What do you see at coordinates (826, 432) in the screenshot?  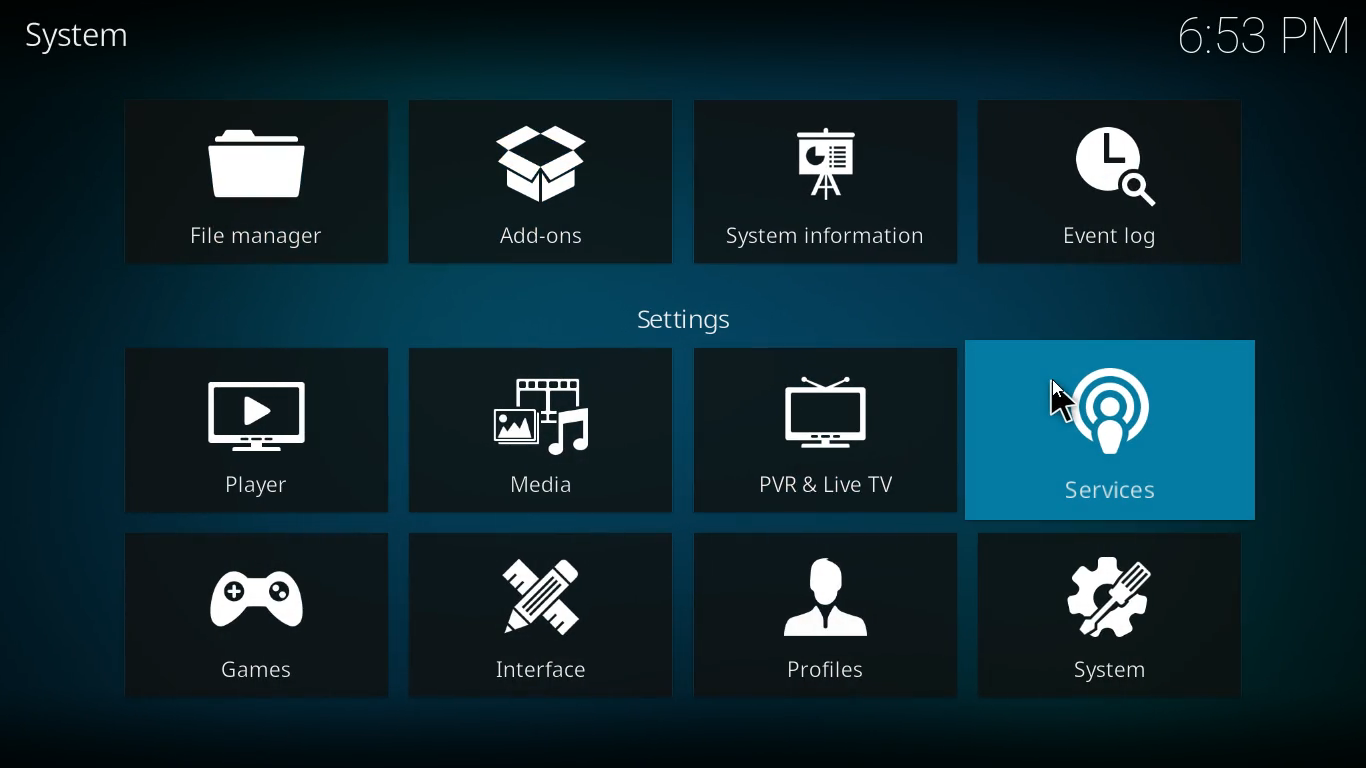 I see `pvr & live tv` at bounding box center [826, 432].